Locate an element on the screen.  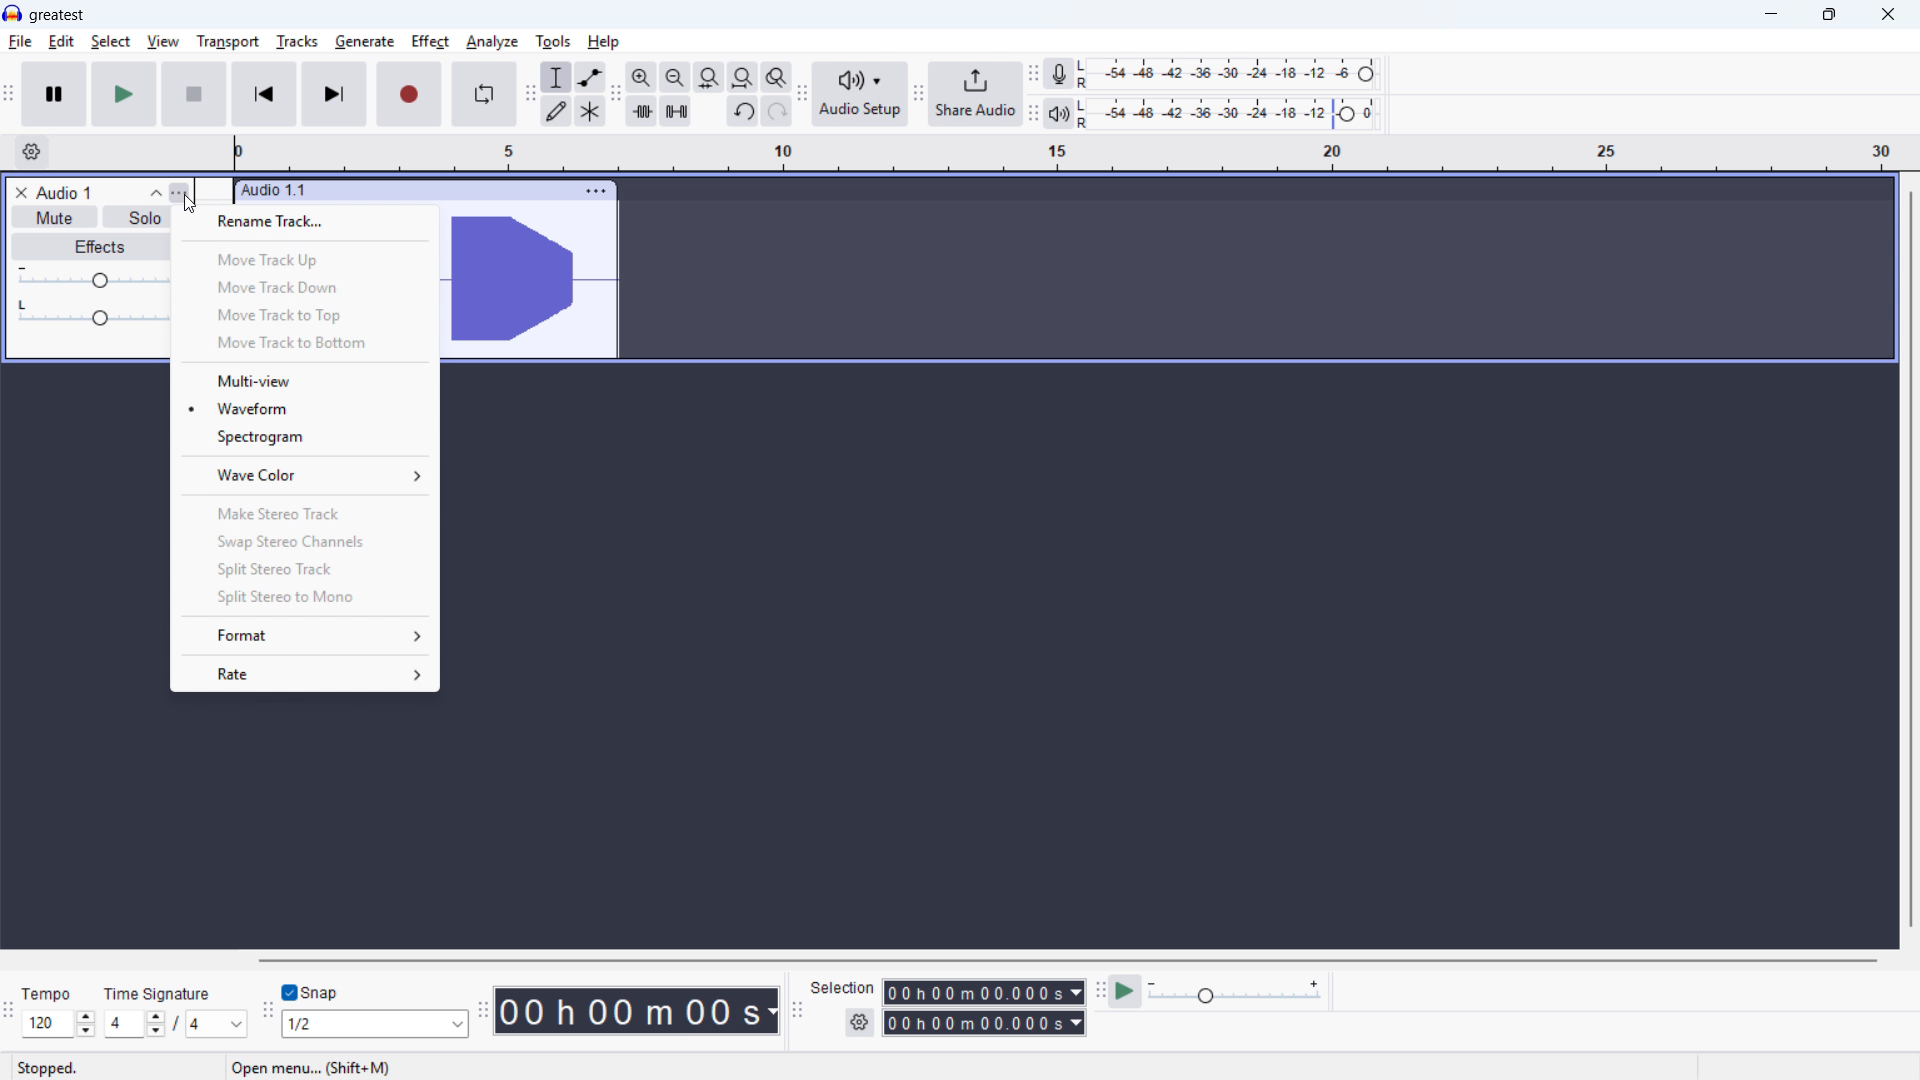
effects is located at coordinates (85, 246).